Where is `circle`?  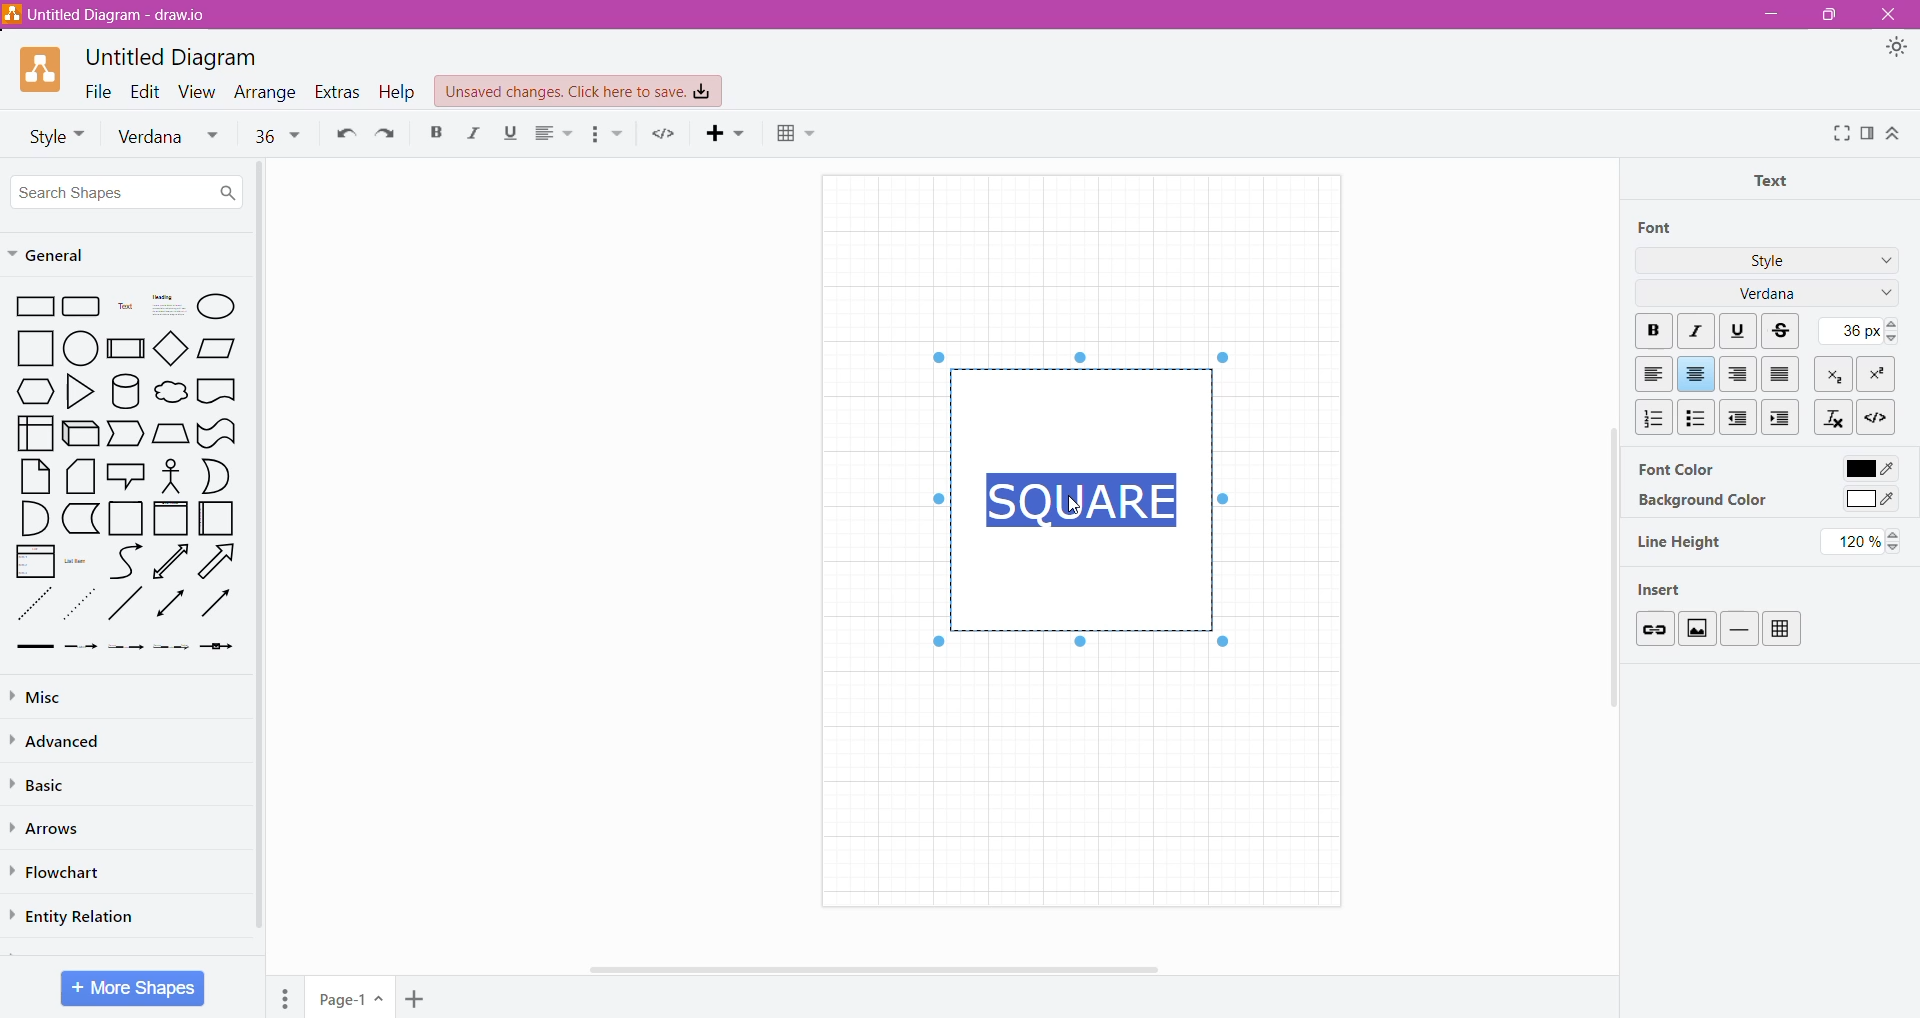
circle is located at coordinates (81, 347).